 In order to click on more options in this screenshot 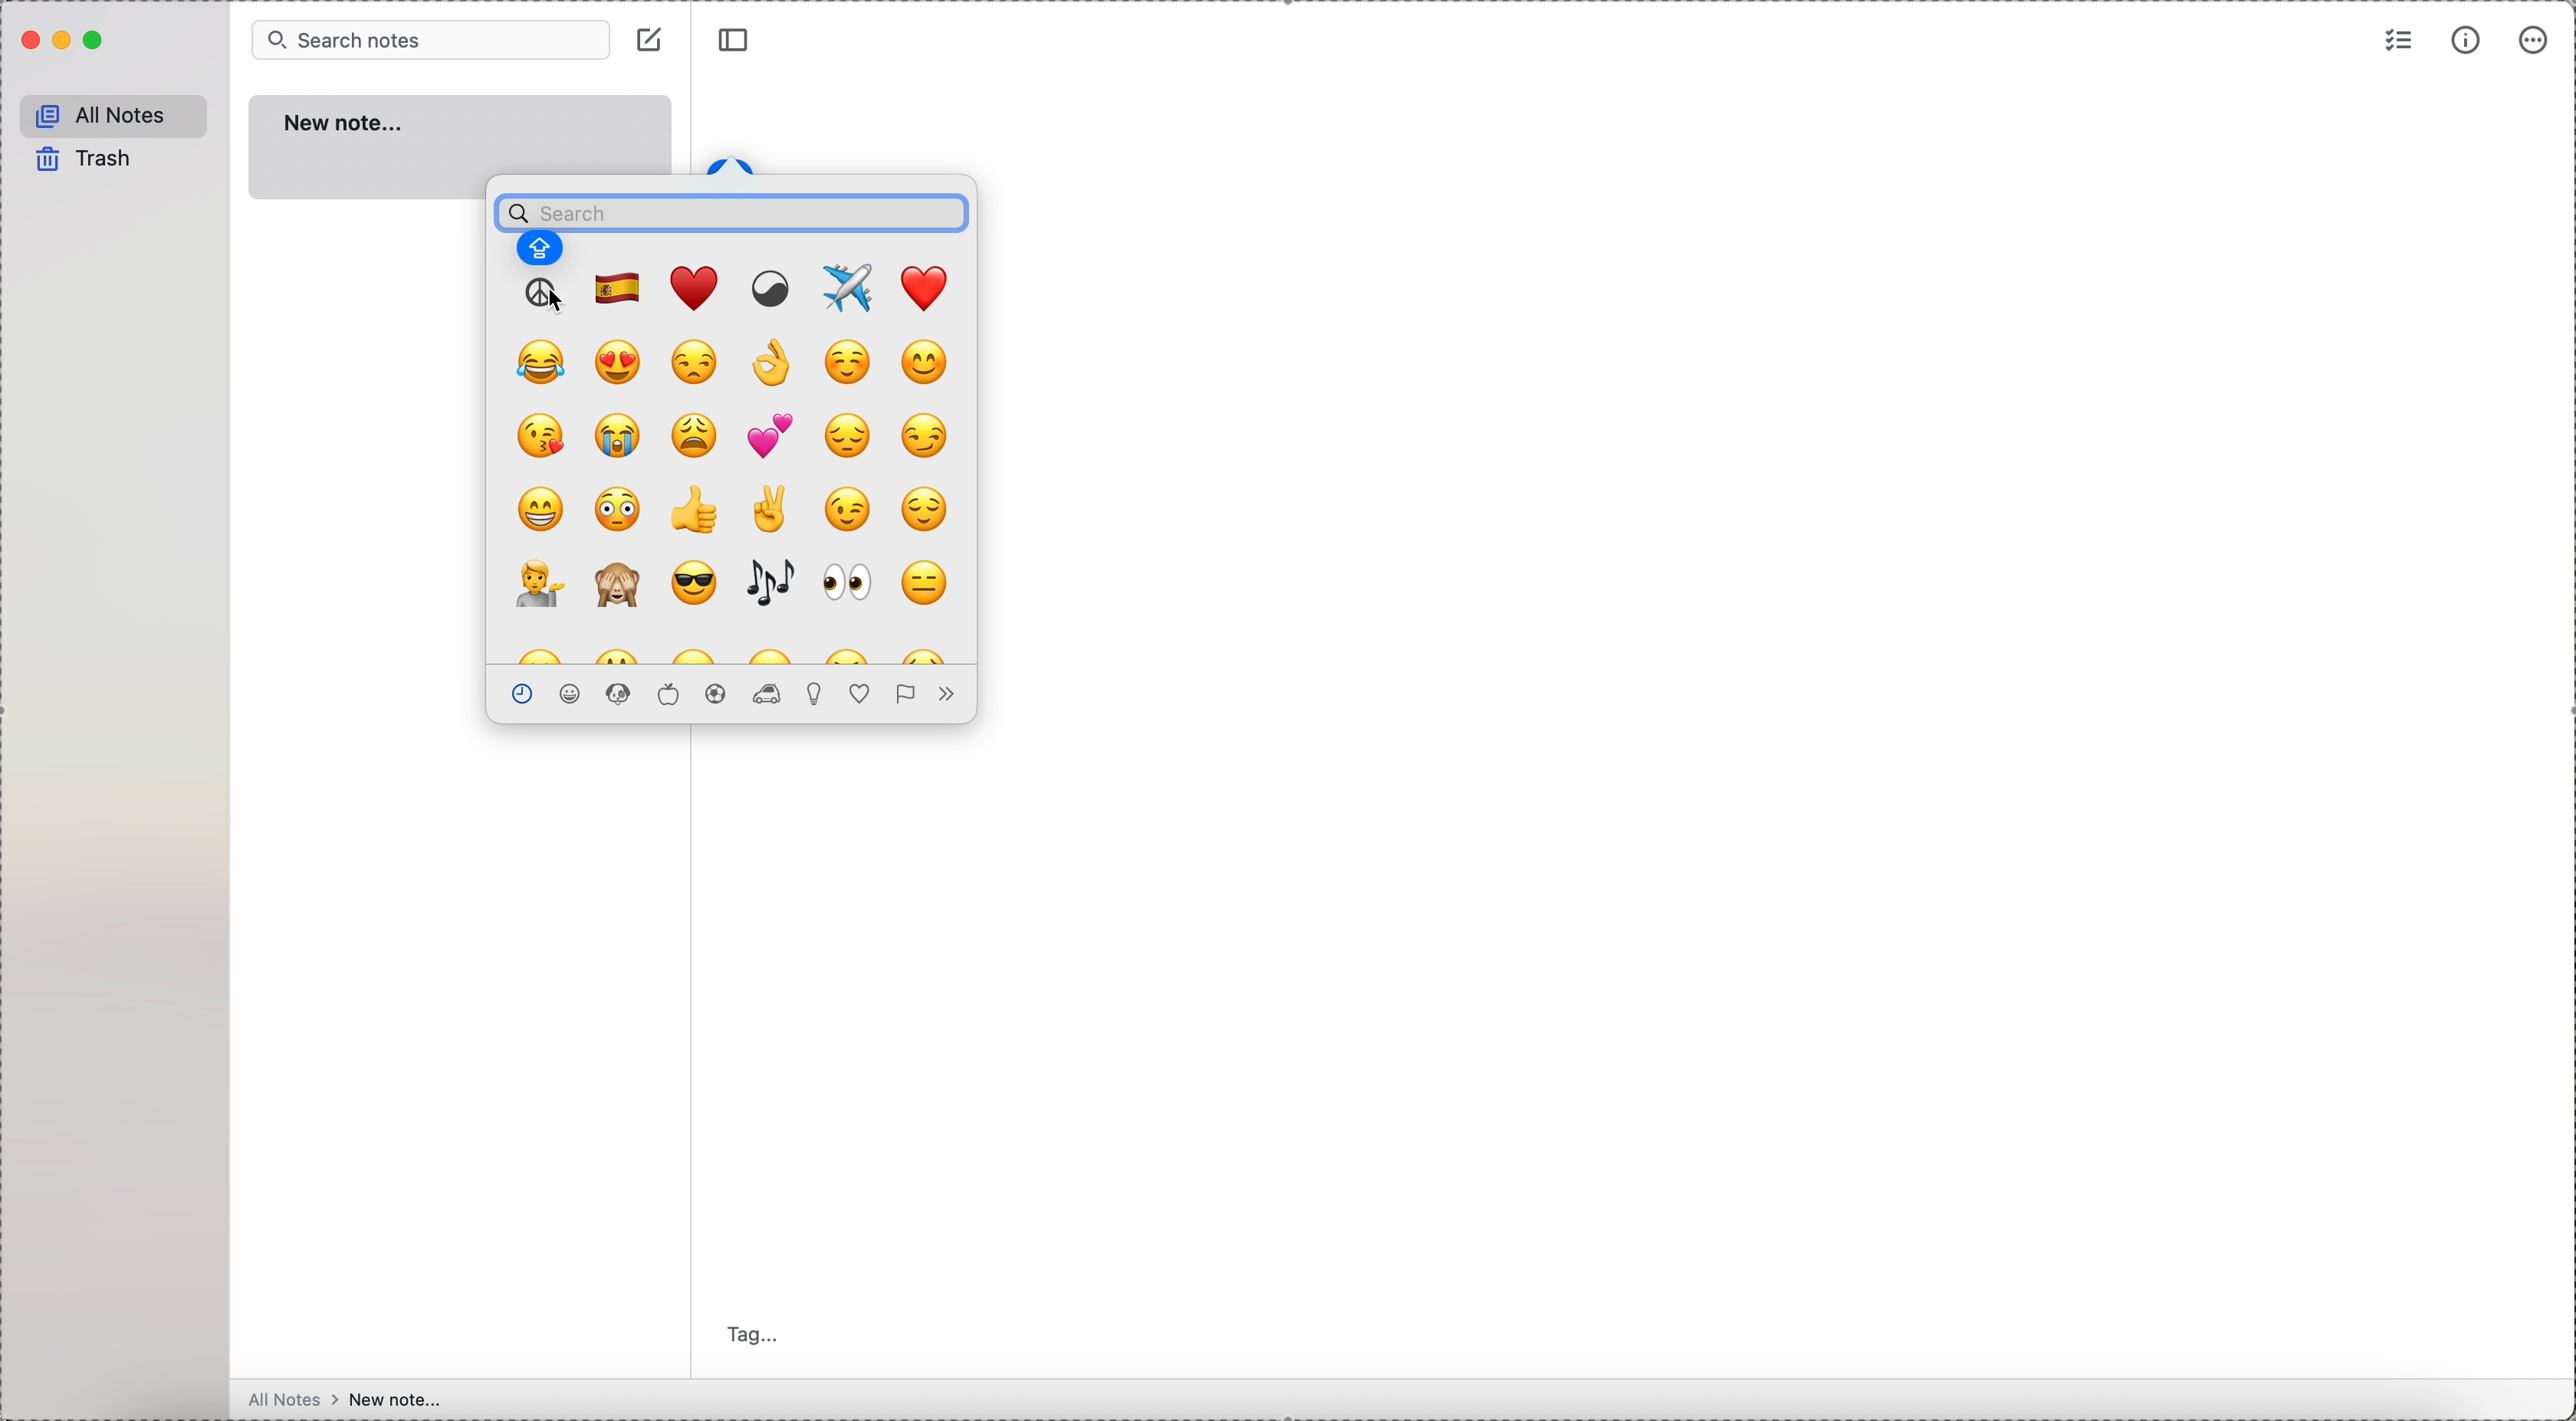, I will do `click(2536, 42)`.